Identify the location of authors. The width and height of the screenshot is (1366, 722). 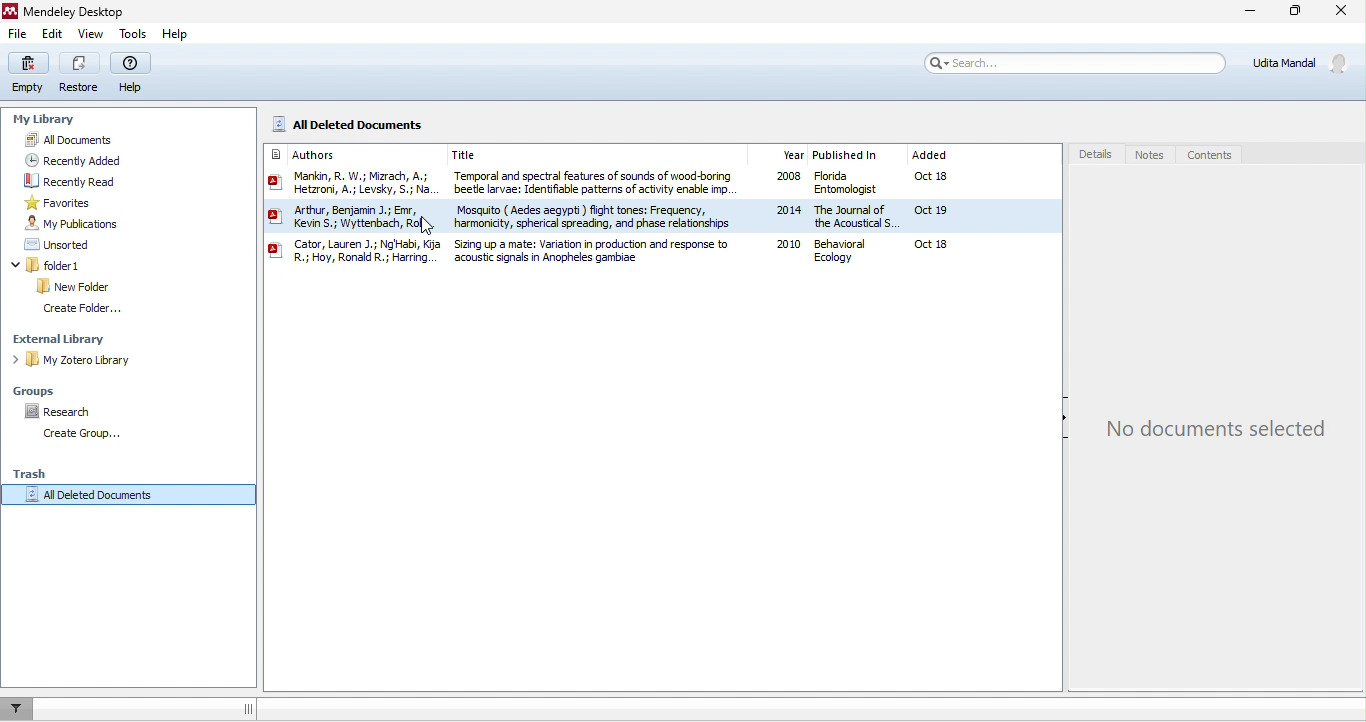
(316, 152).